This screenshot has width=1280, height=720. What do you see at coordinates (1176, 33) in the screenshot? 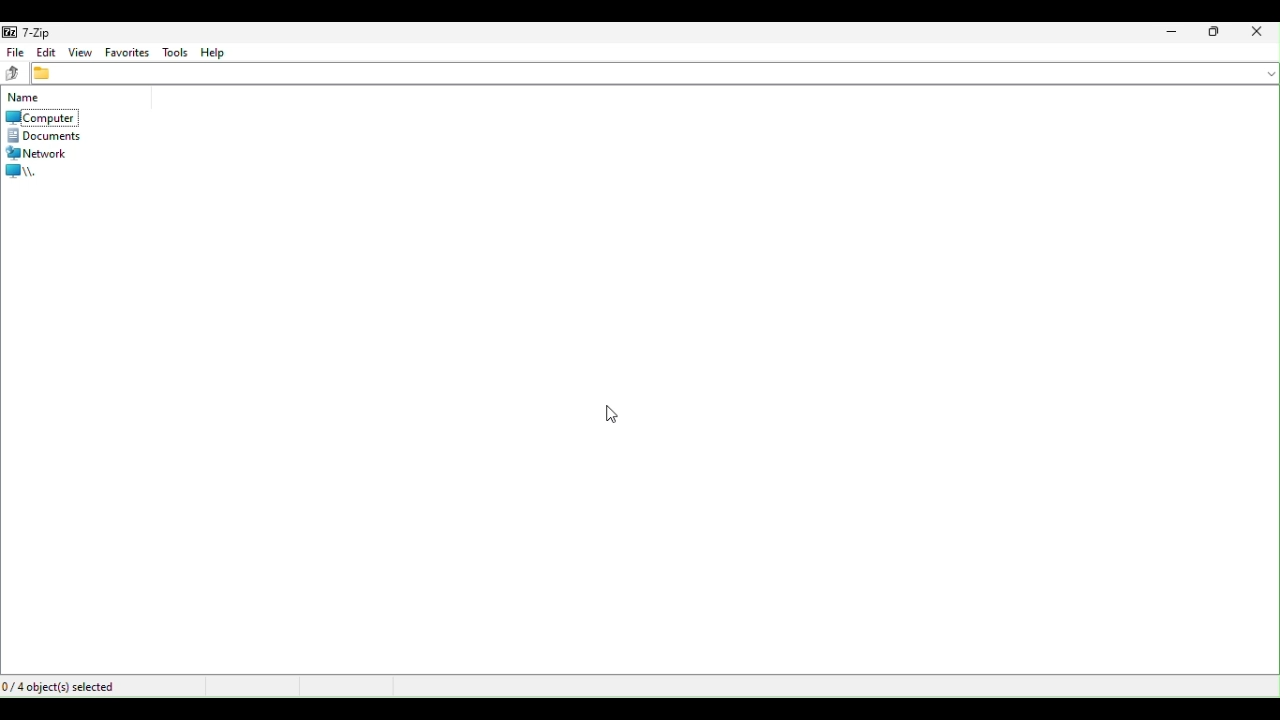
I see `Minimize` at bounding box center [1176, 33].